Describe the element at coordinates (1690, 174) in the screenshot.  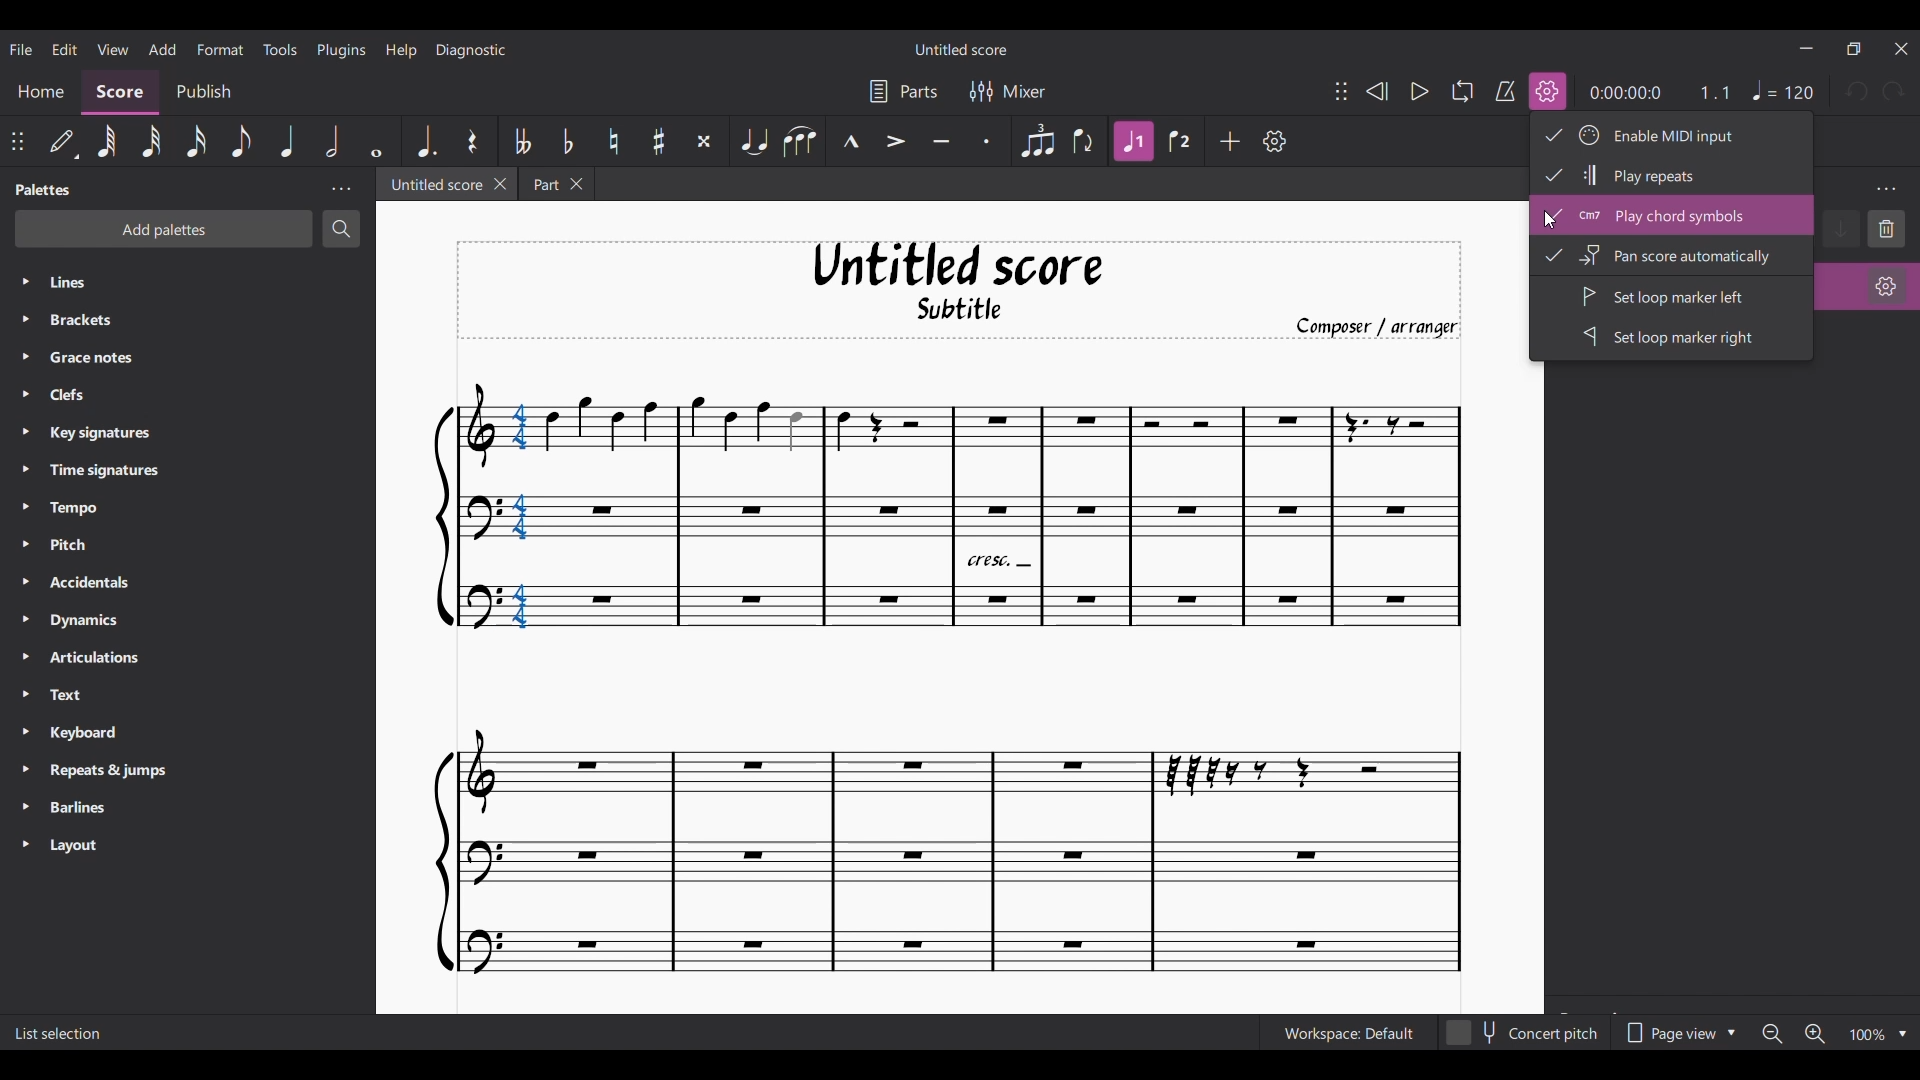
I see `Play repeats` at that location.